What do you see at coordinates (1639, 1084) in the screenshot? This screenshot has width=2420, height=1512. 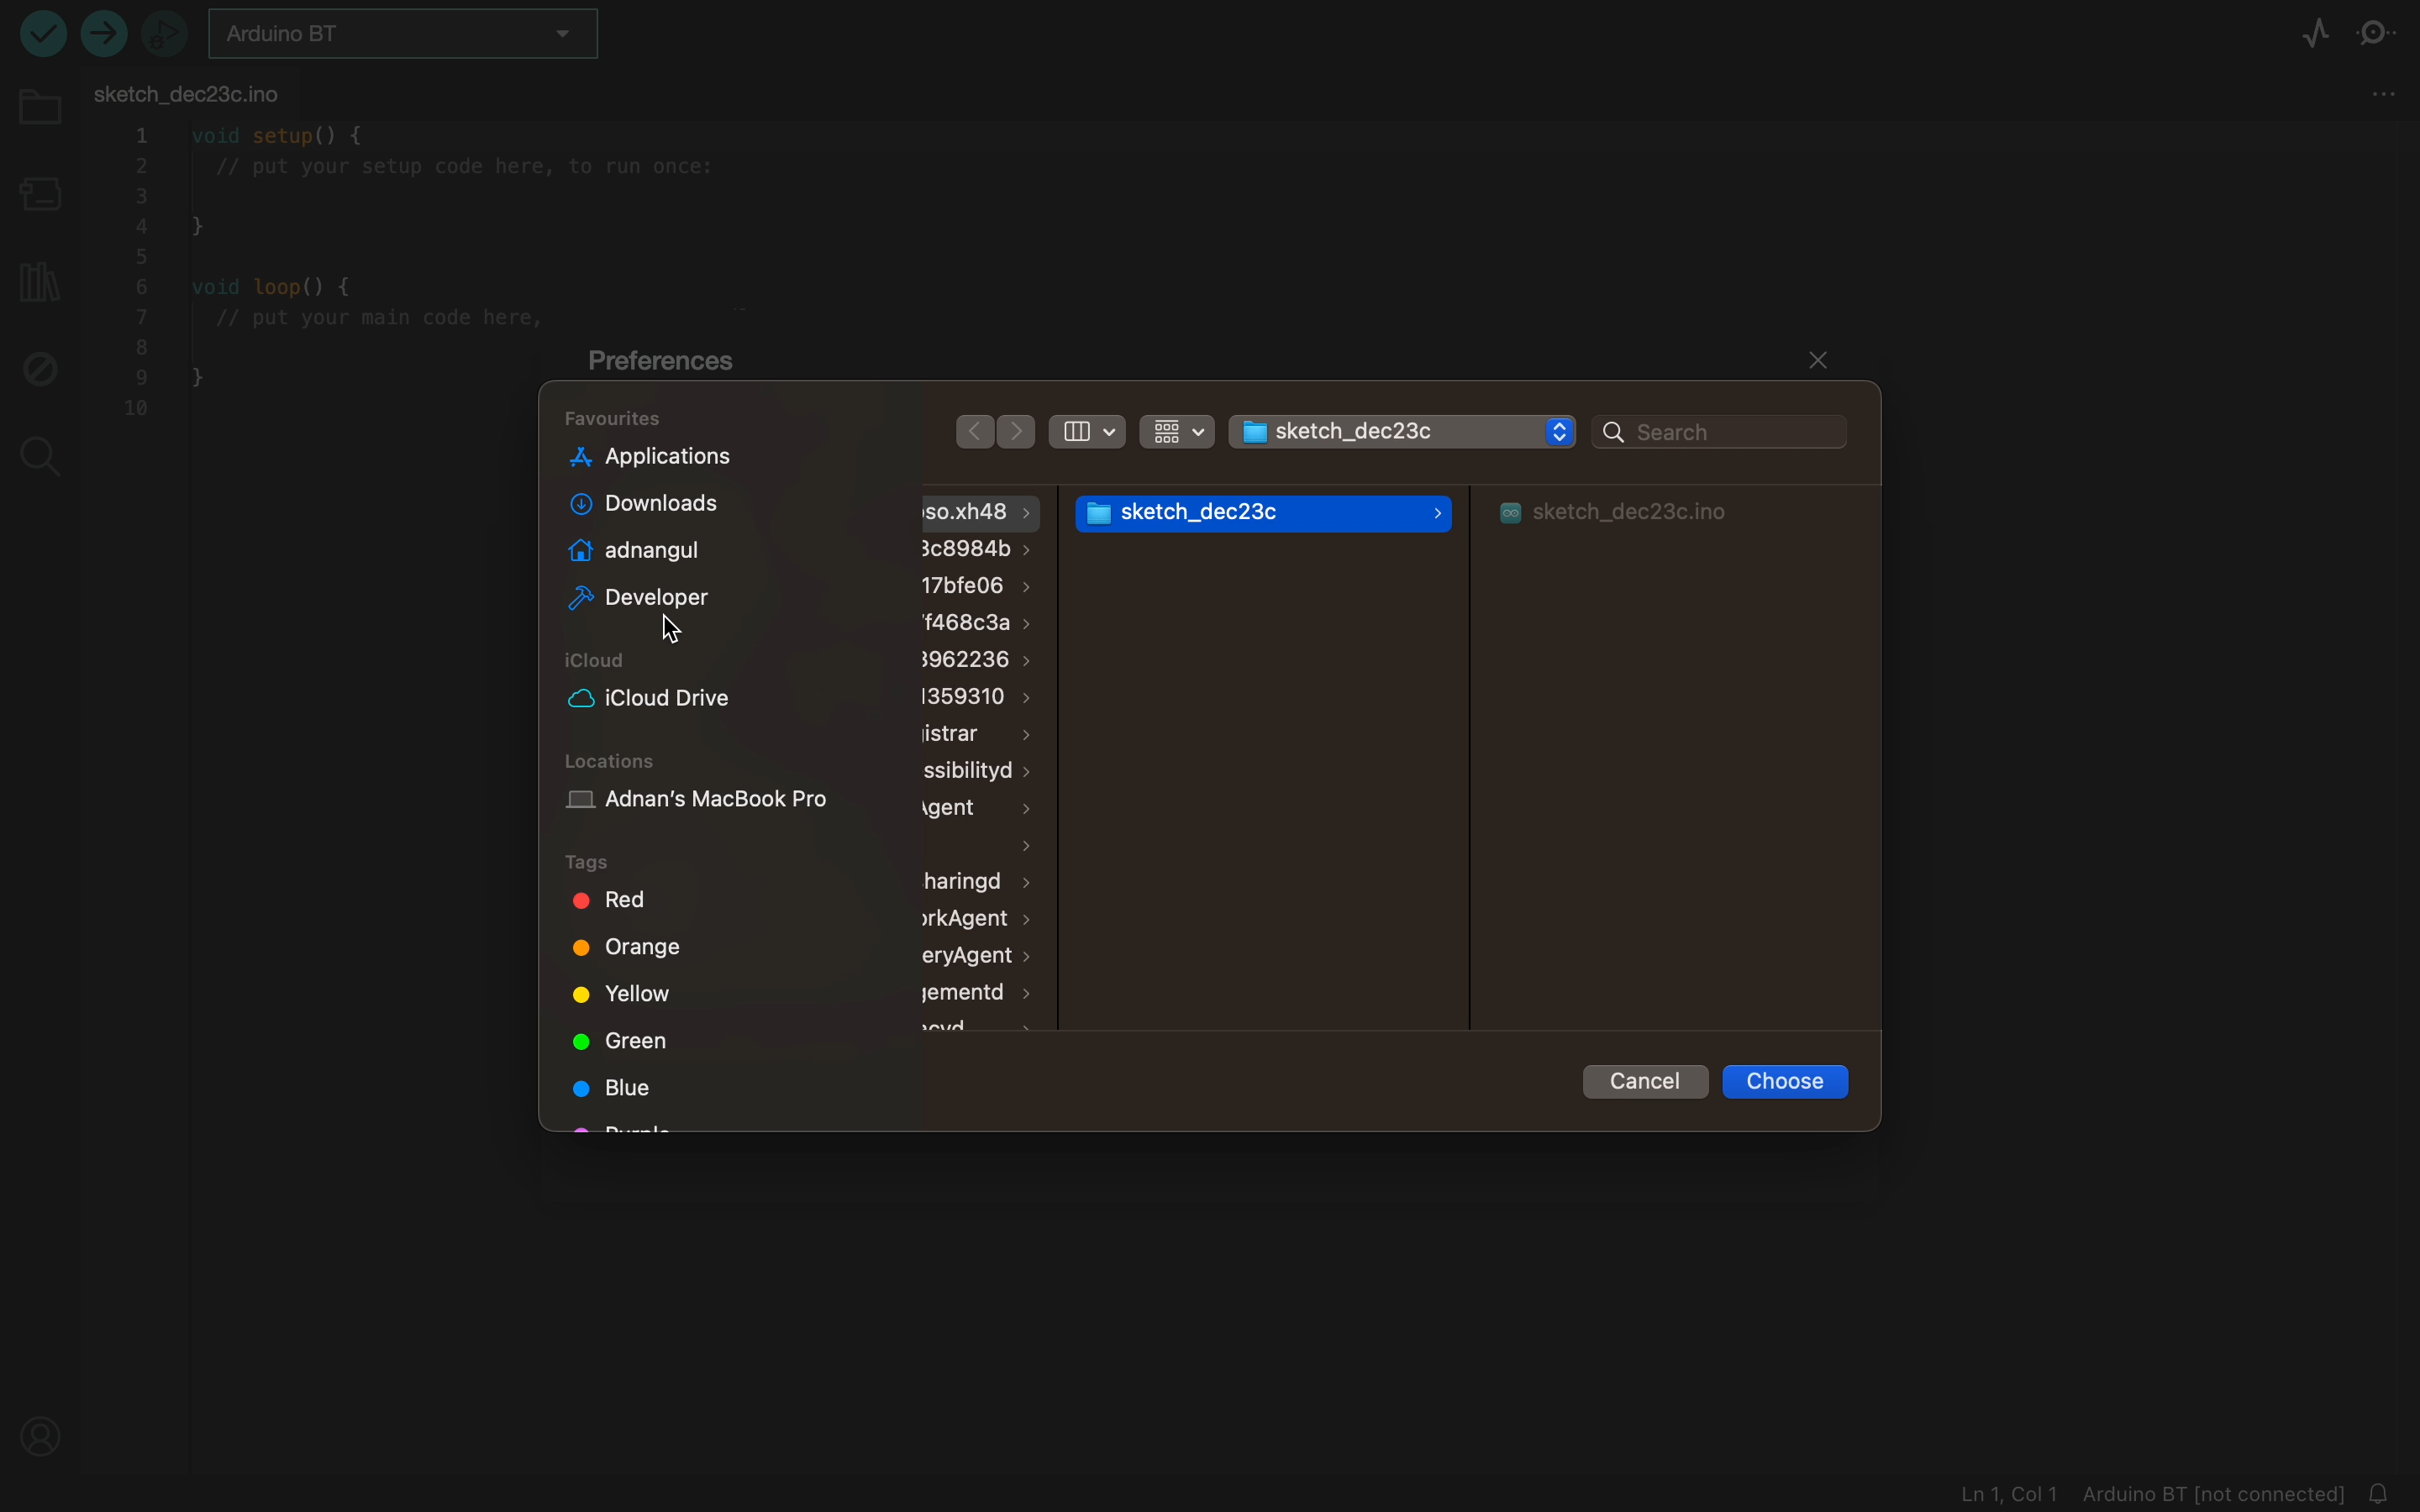 I see `cancel` at bounding box center [1639, 1084].